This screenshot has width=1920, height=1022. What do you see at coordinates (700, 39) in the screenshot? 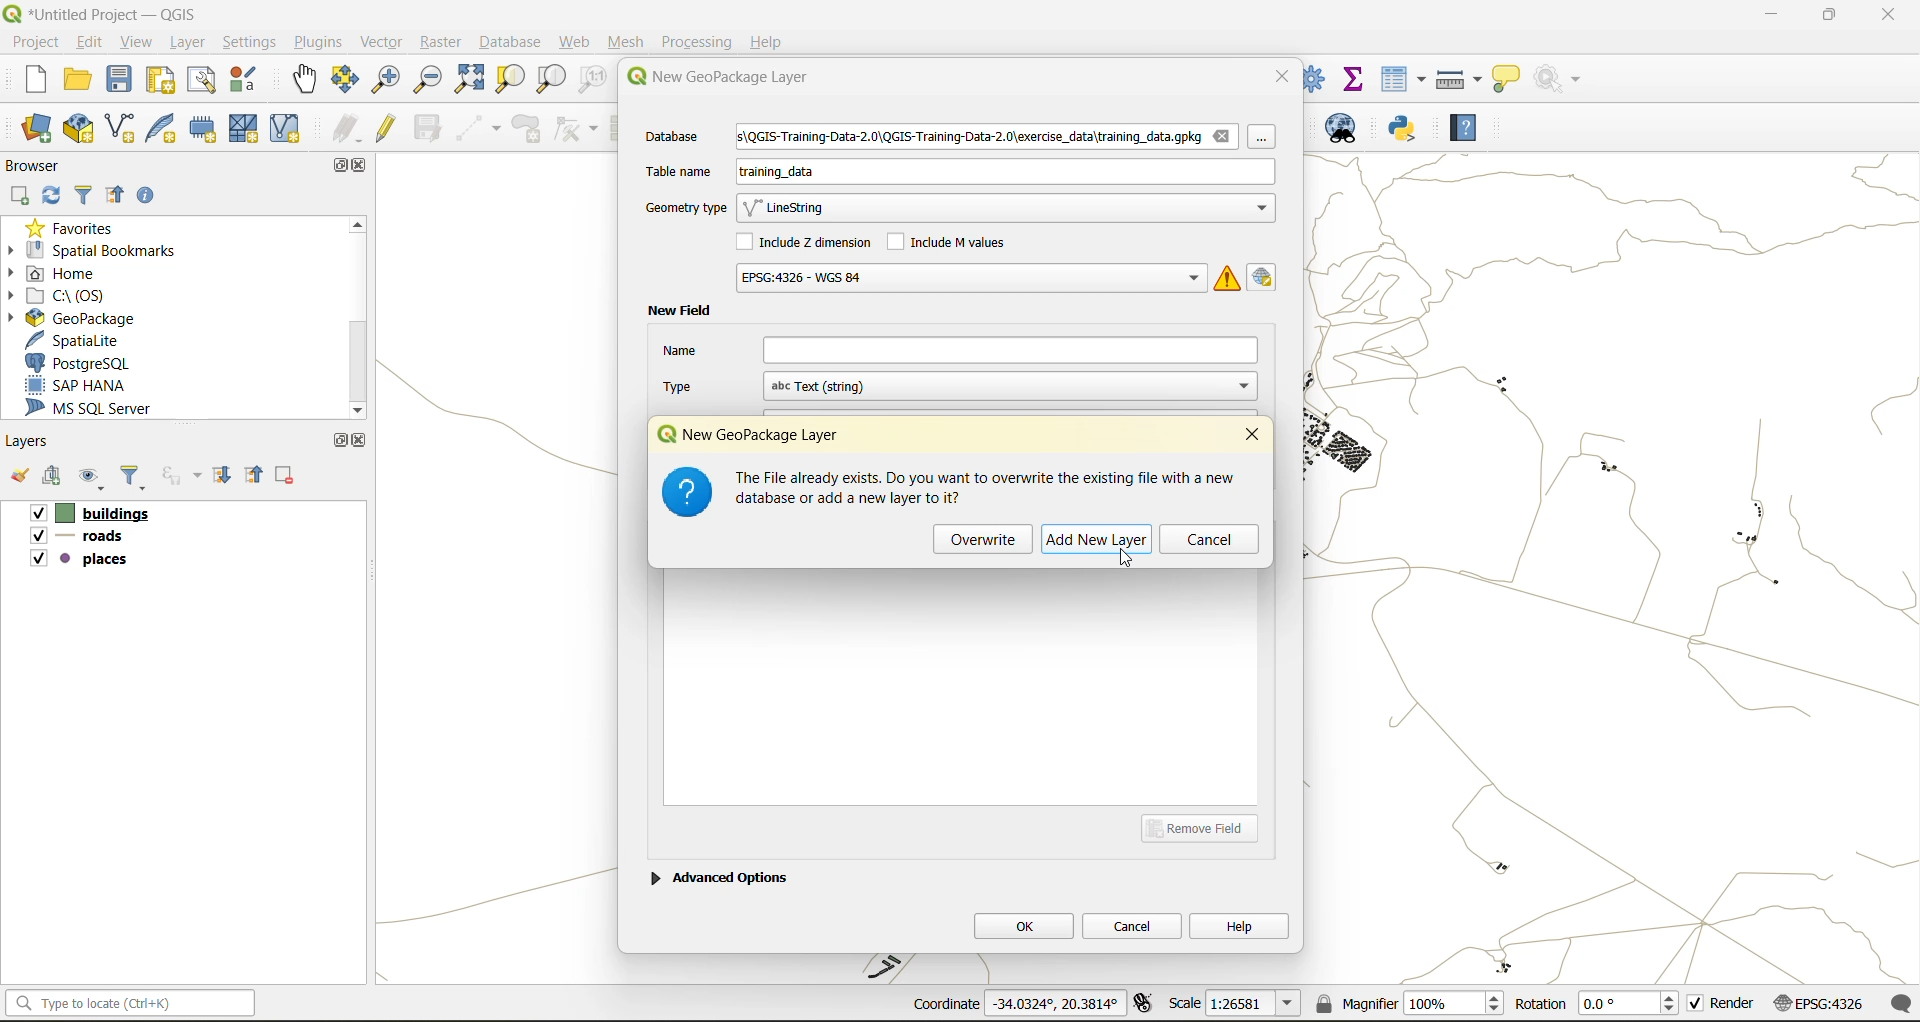
I see `Processing` at bounding box center [700, 39].